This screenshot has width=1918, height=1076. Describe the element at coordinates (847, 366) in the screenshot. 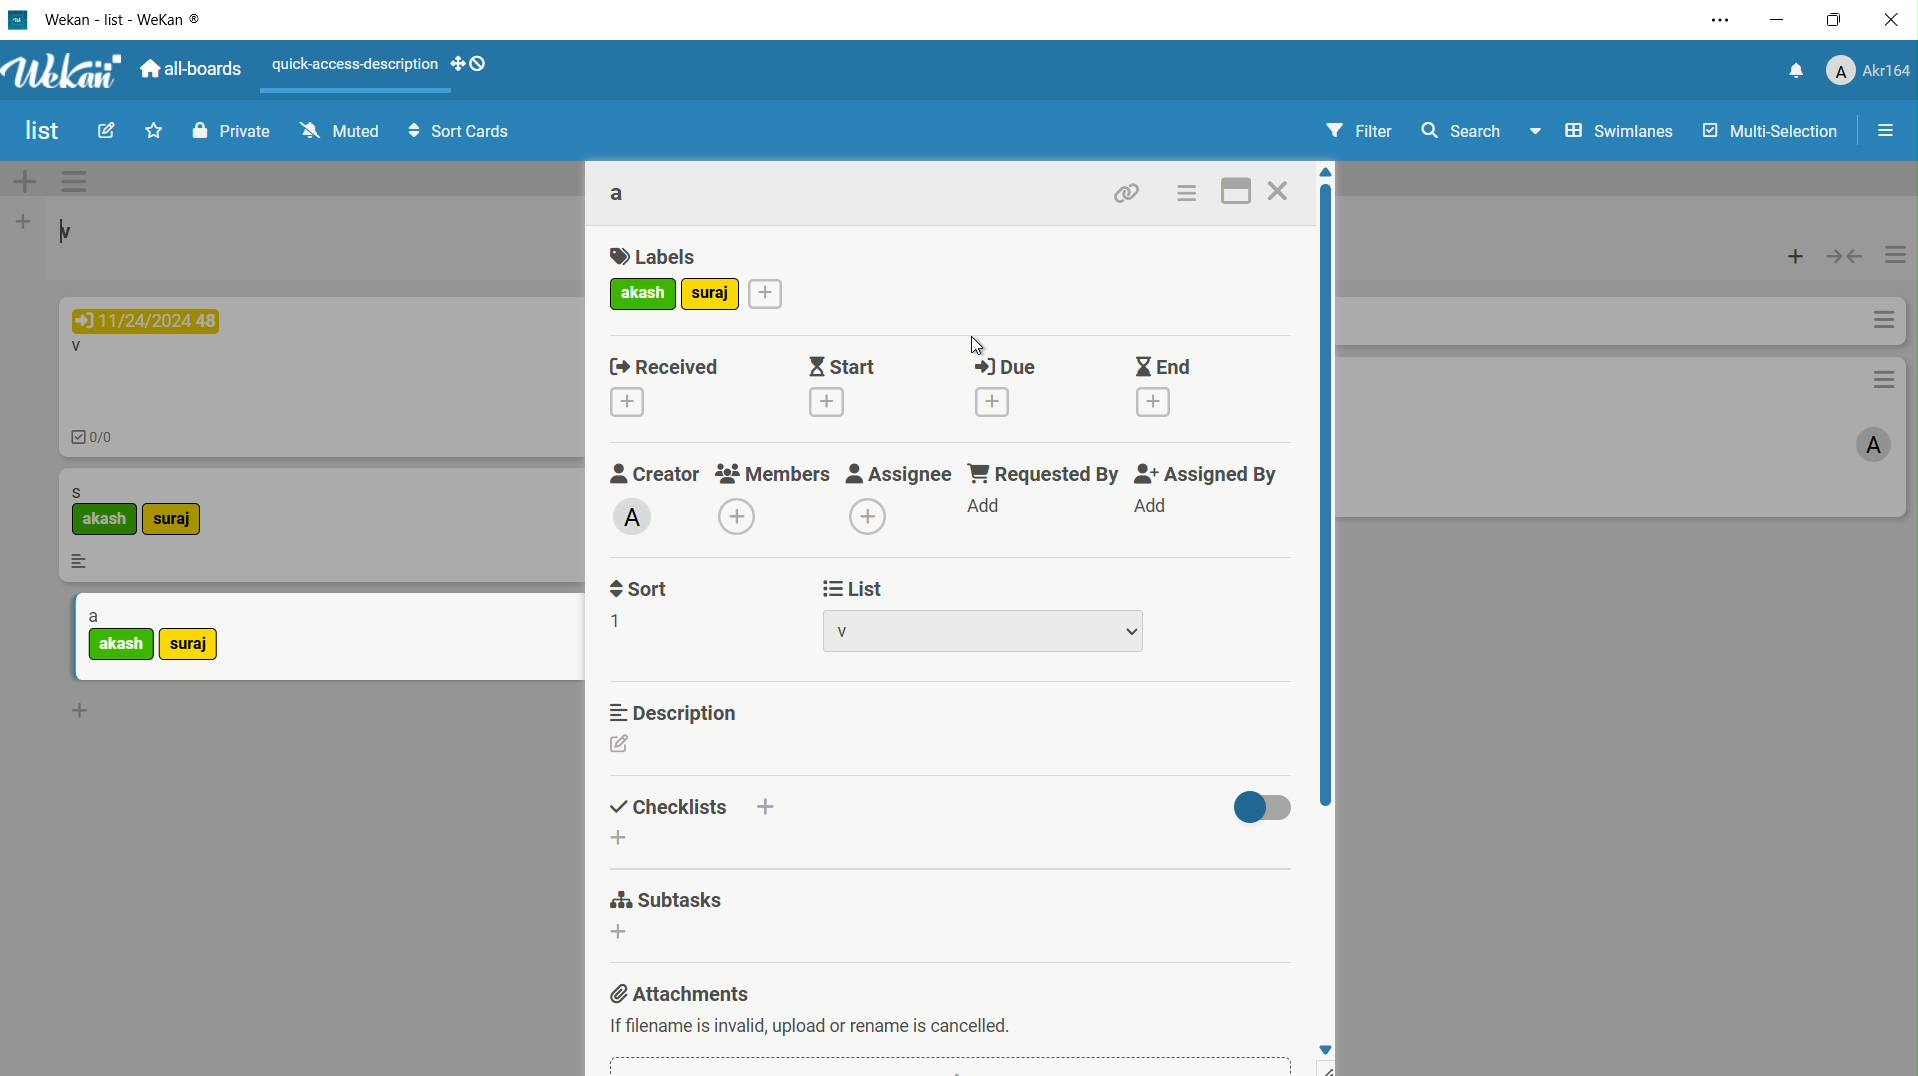

I see `start` at that location.